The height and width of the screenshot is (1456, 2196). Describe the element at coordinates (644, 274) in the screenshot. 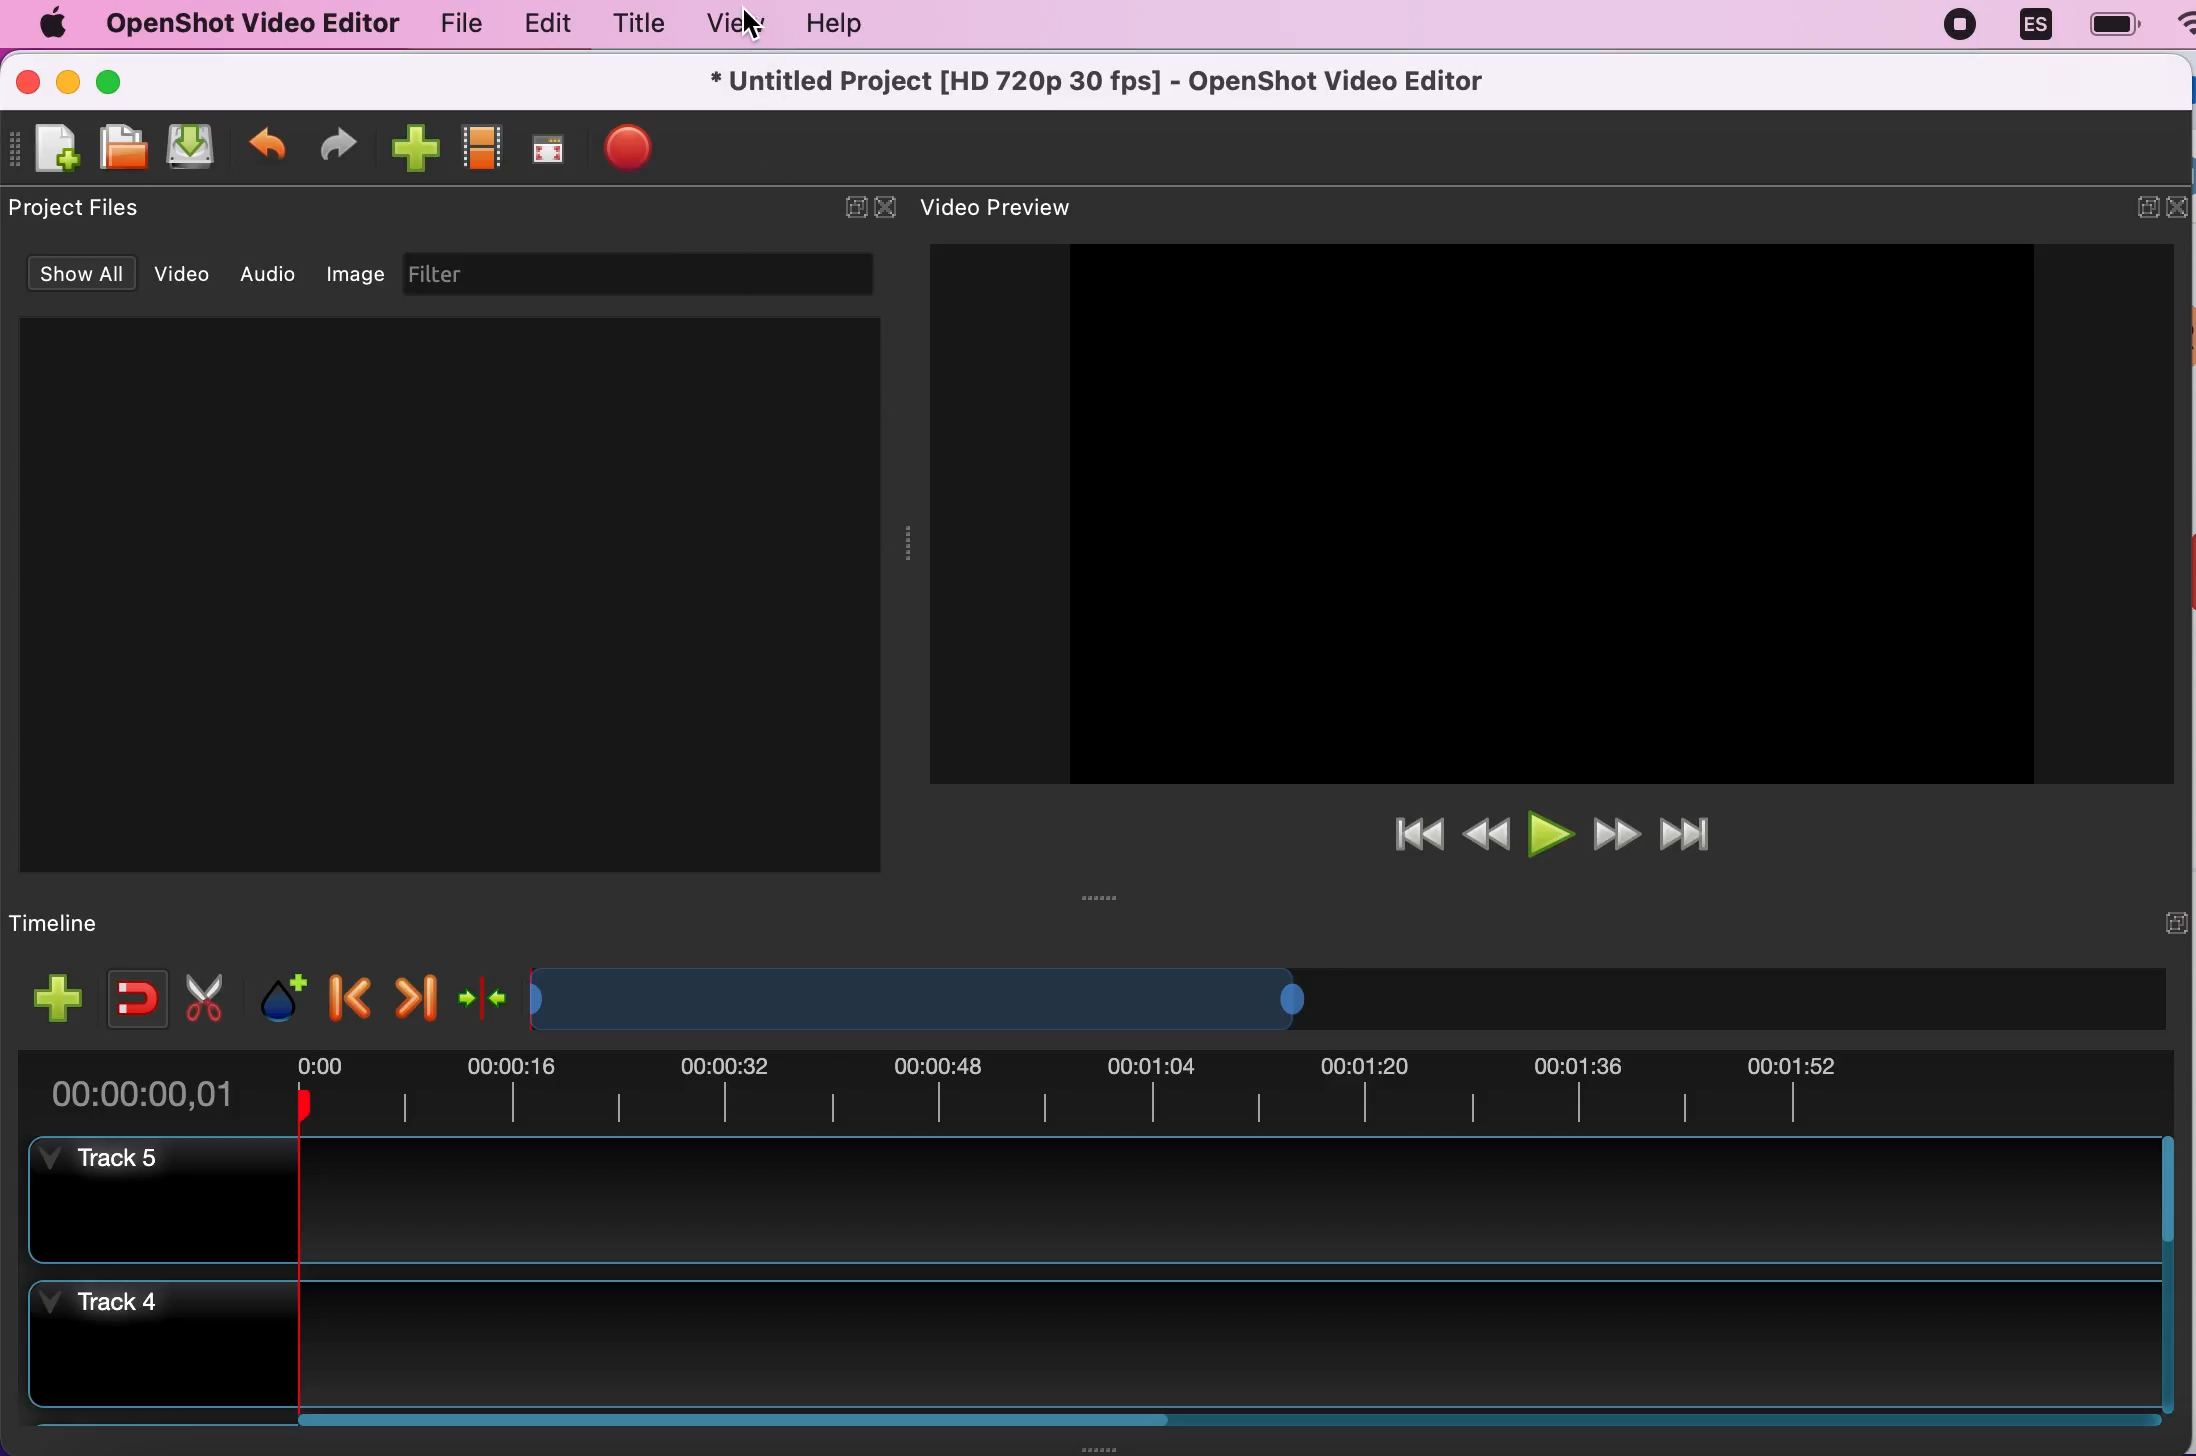

I see `filter` at that location.